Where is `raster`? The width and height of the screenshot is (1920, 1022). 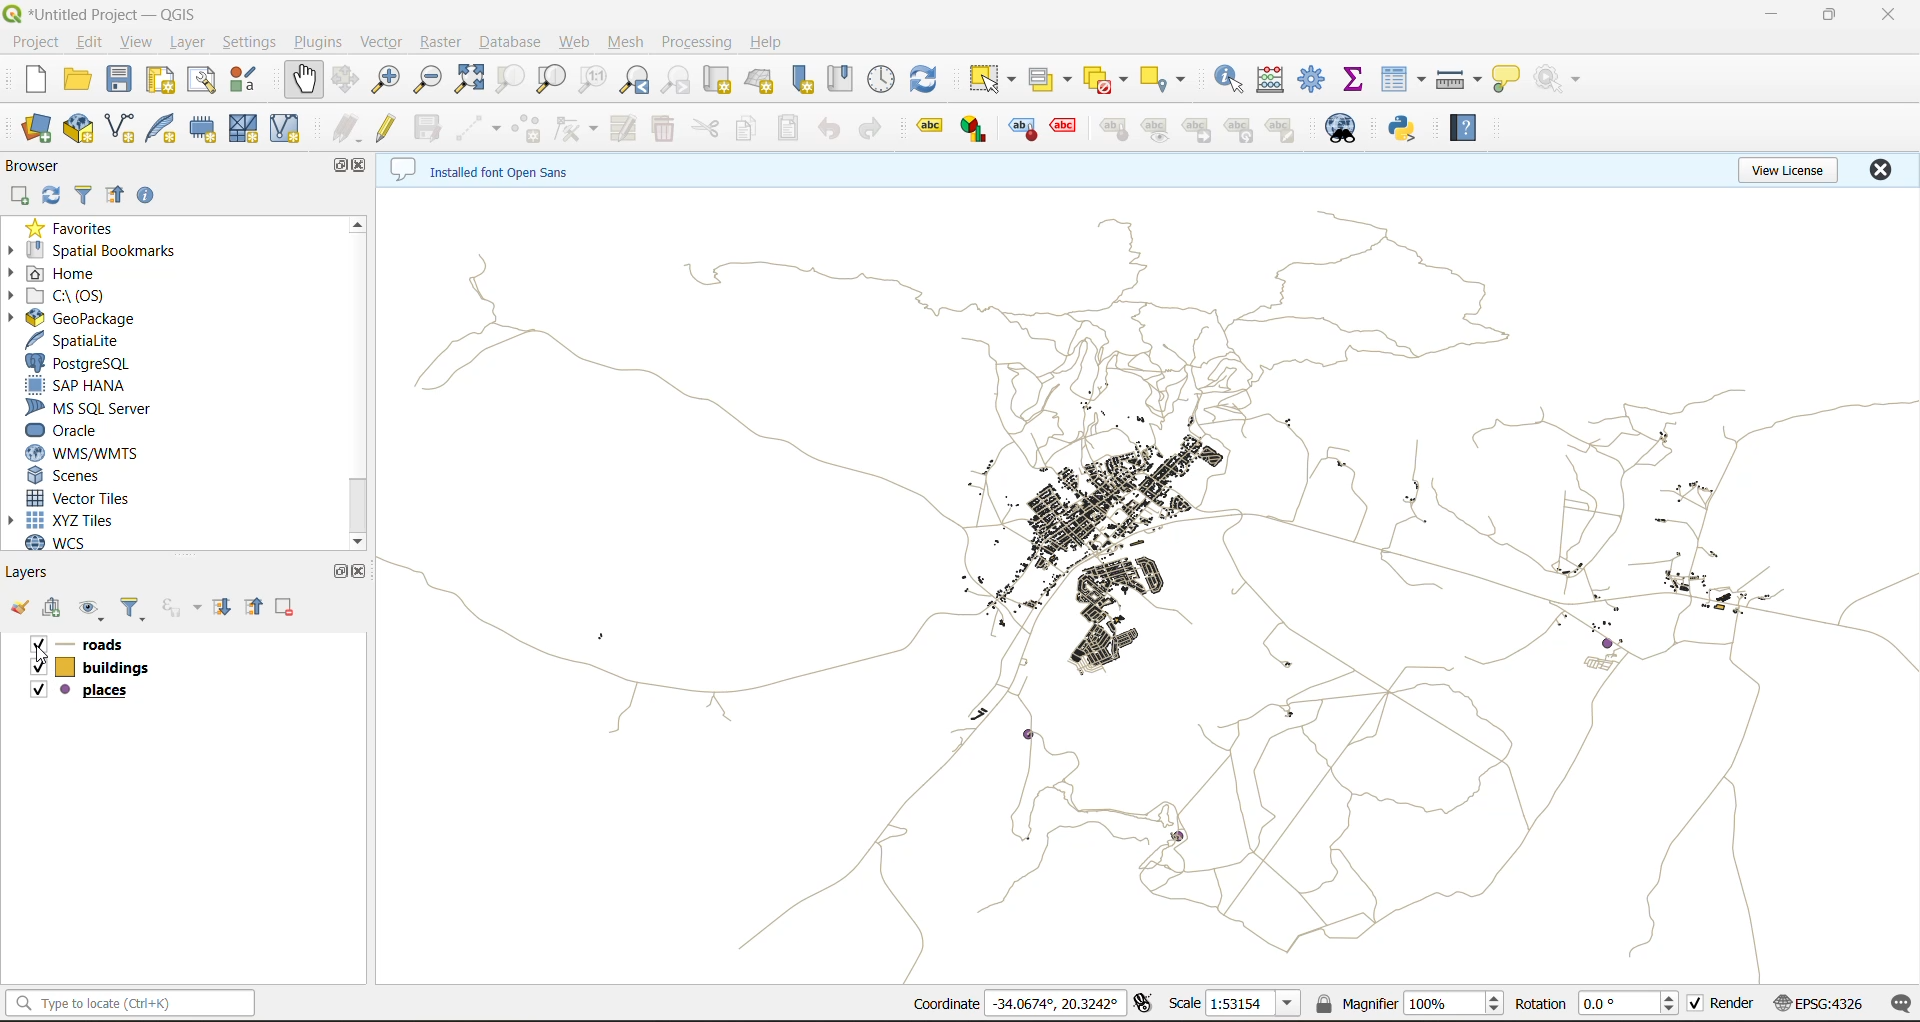
raster is located at coordinates (441, 44).